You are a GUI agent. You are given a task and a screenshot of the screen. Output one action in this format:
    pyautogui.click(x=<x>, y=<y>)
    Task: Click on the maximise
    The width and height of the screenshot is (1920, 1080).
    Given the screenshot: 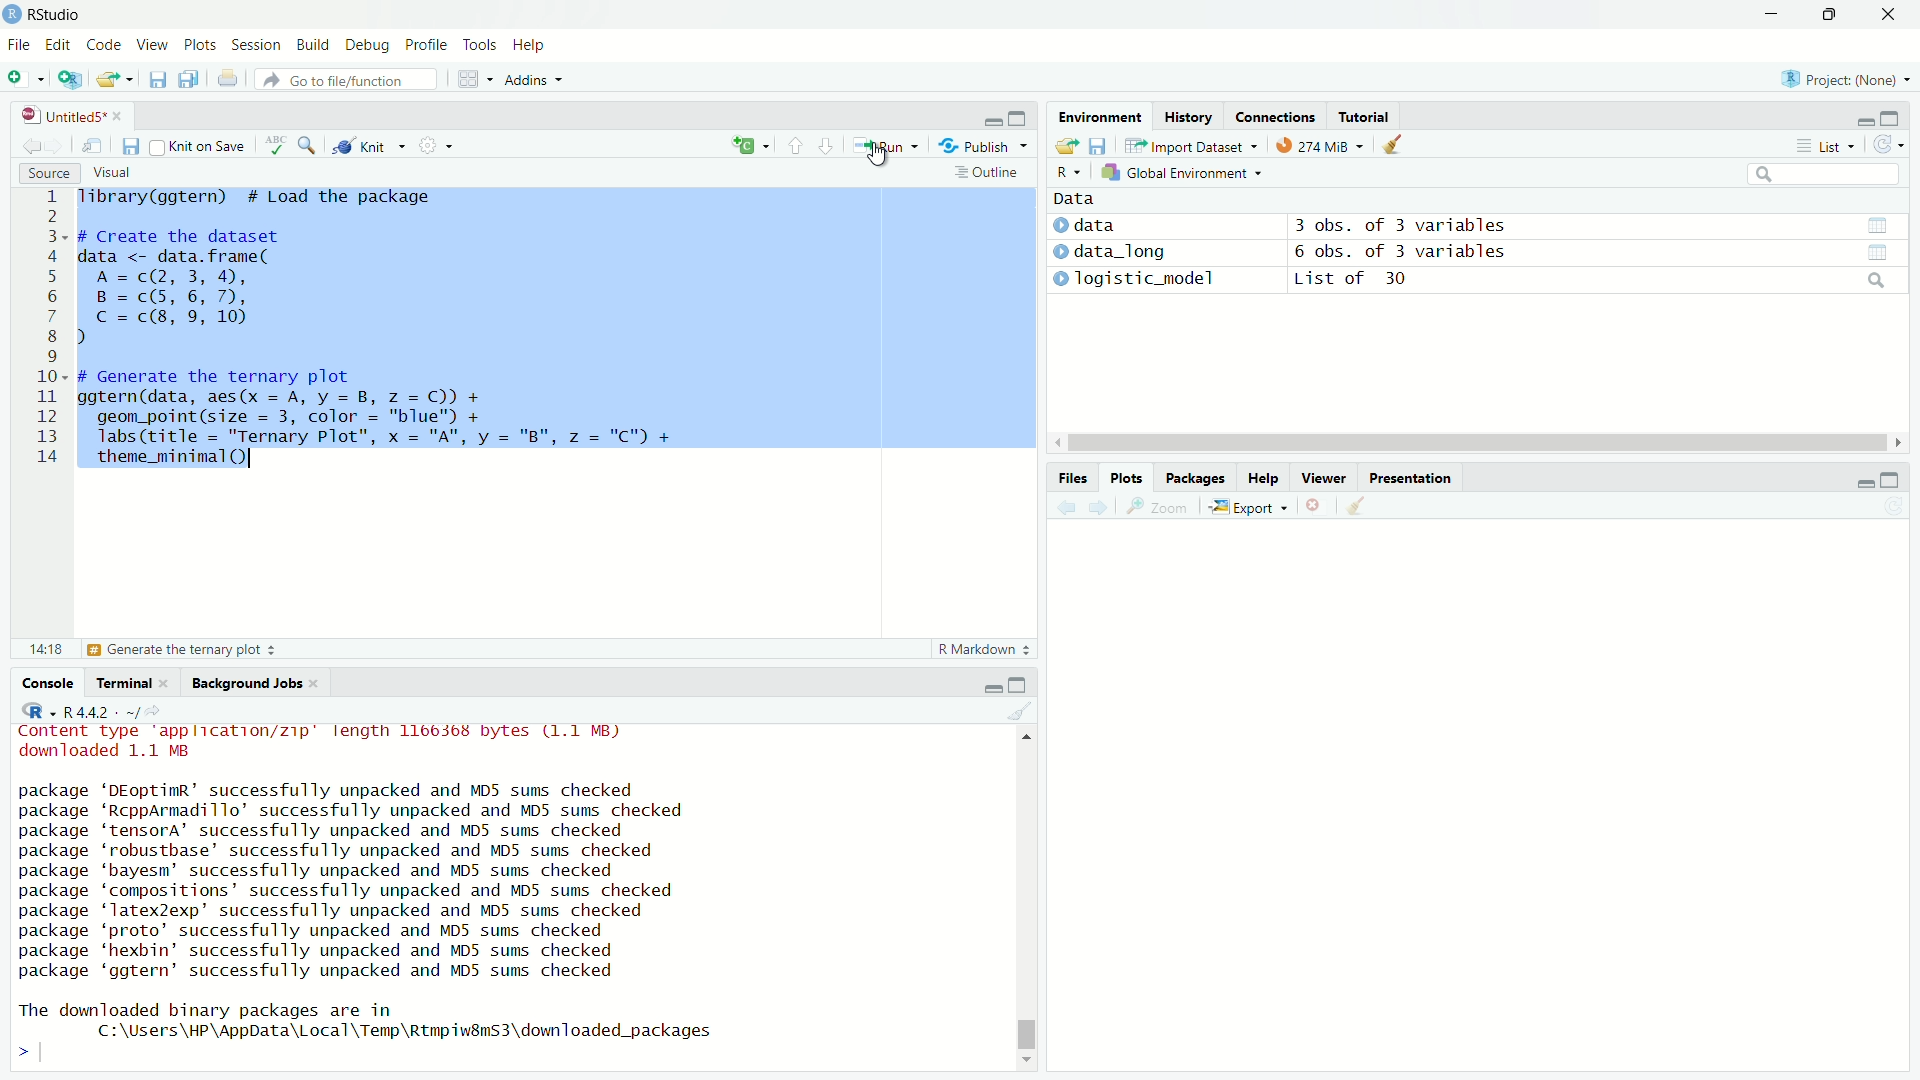 What is the action you would take?
    pyautogui.click(x=1022, y=116)
    